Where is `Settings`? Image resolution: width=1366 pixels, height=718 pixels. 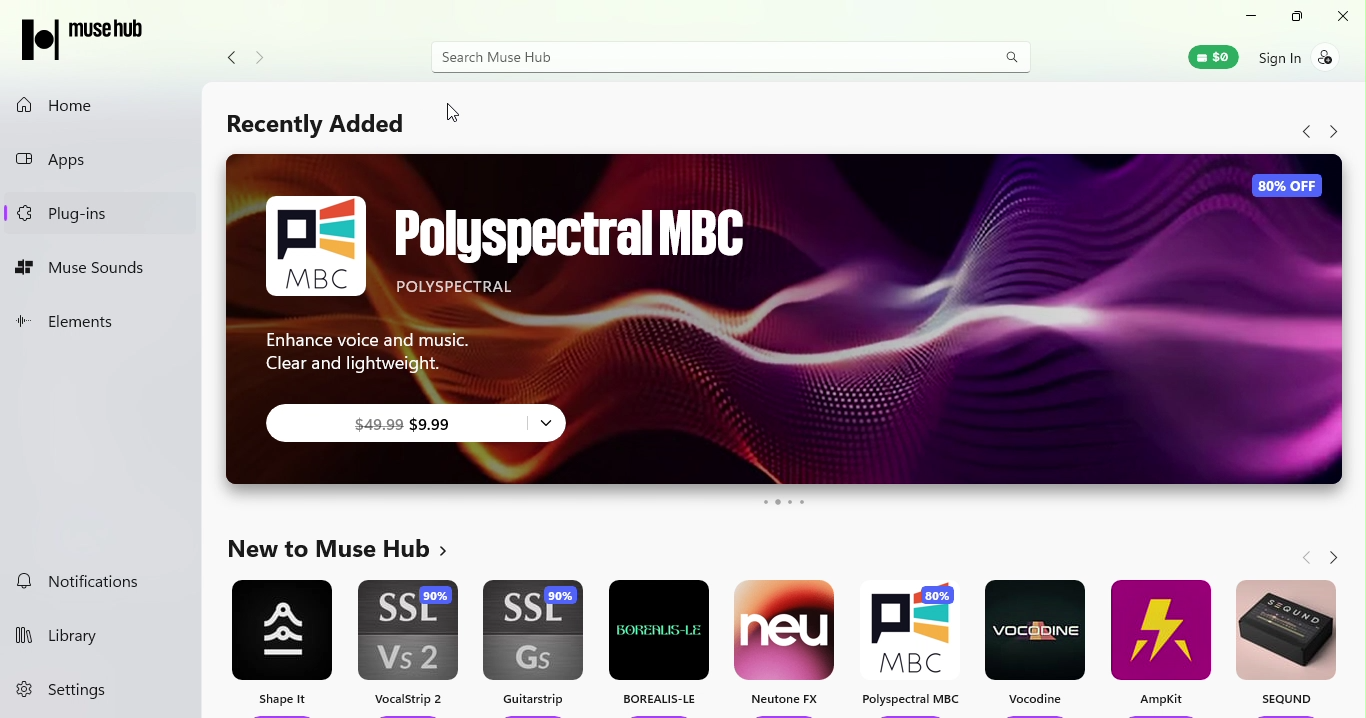
Settings is located at coordinates (82, 689).